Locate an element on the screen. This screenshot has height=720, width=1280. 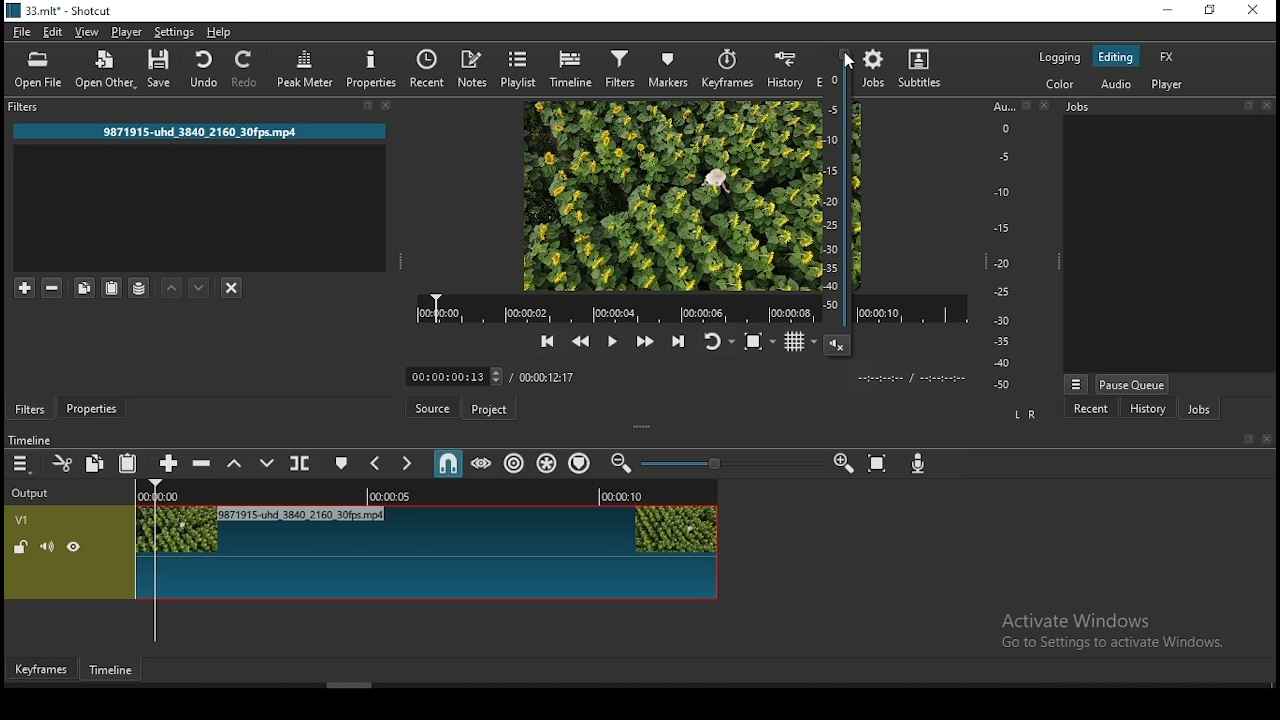
time is located at coordinates (920, 377).